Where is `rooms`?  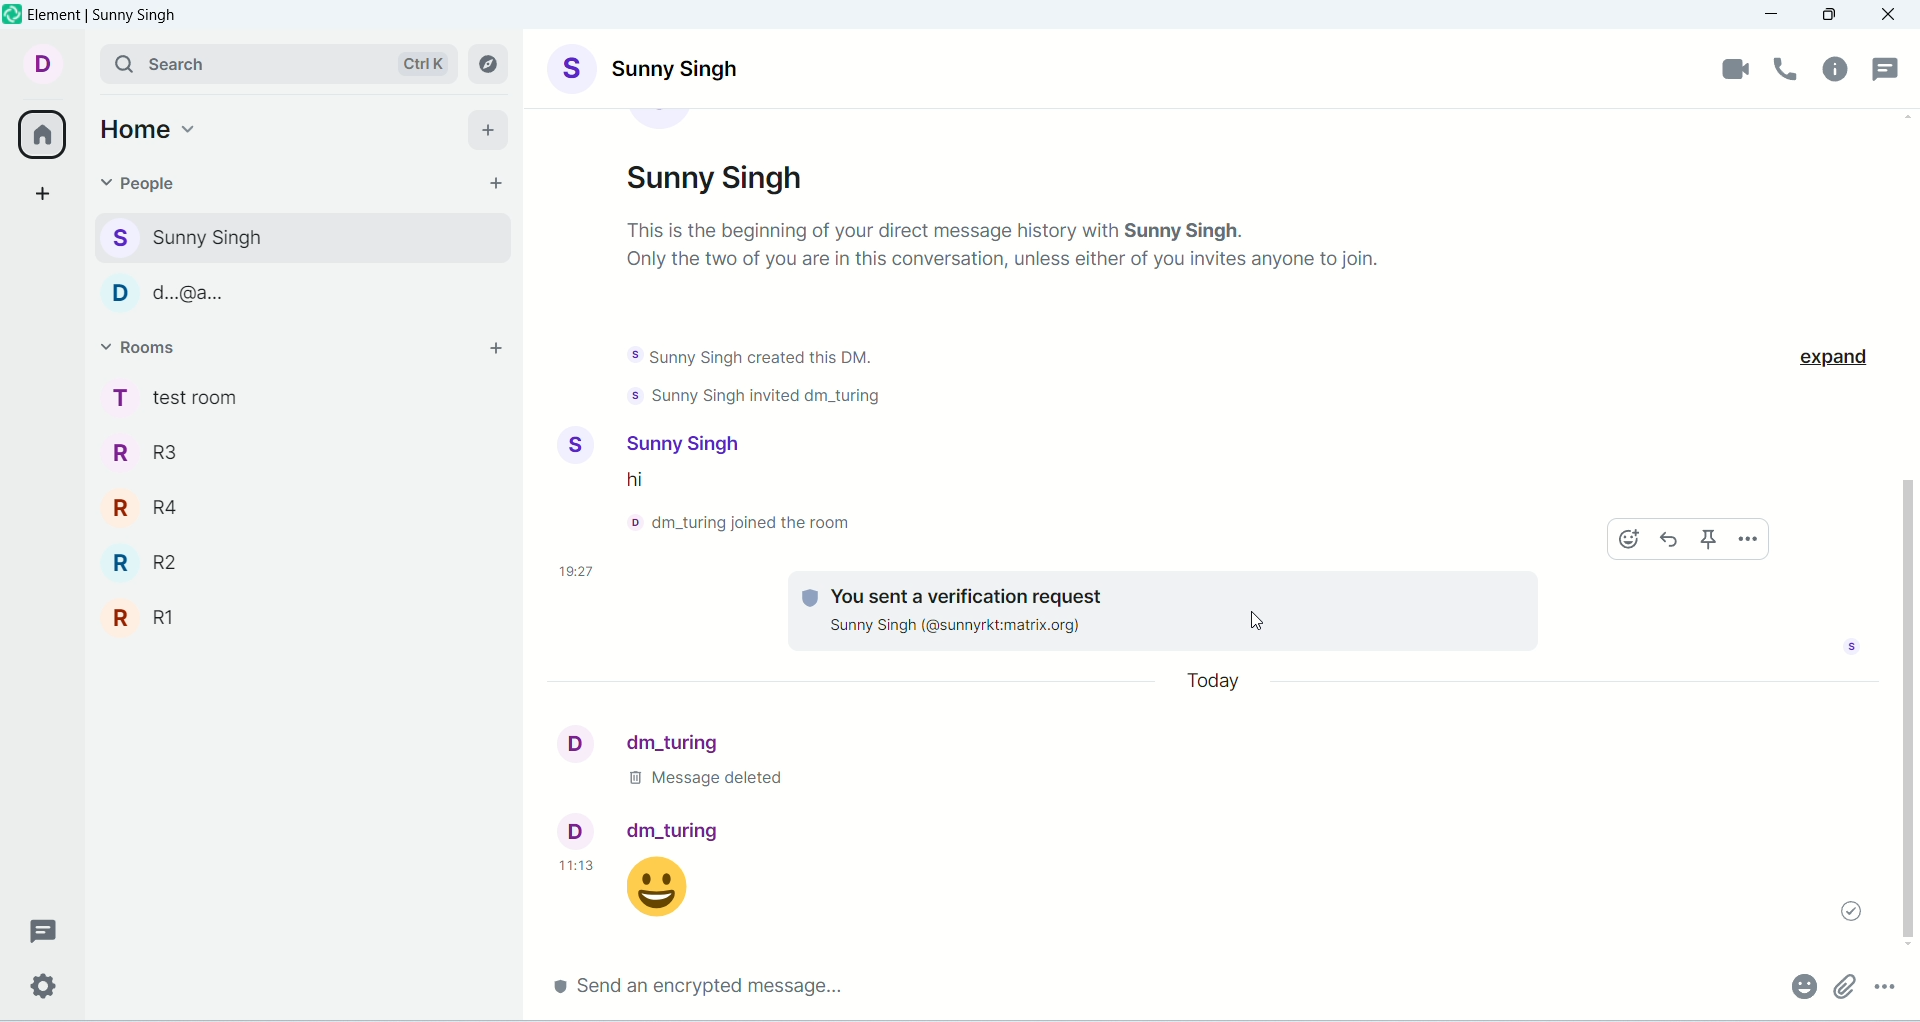 rooms is located at coordinates (147, 347).